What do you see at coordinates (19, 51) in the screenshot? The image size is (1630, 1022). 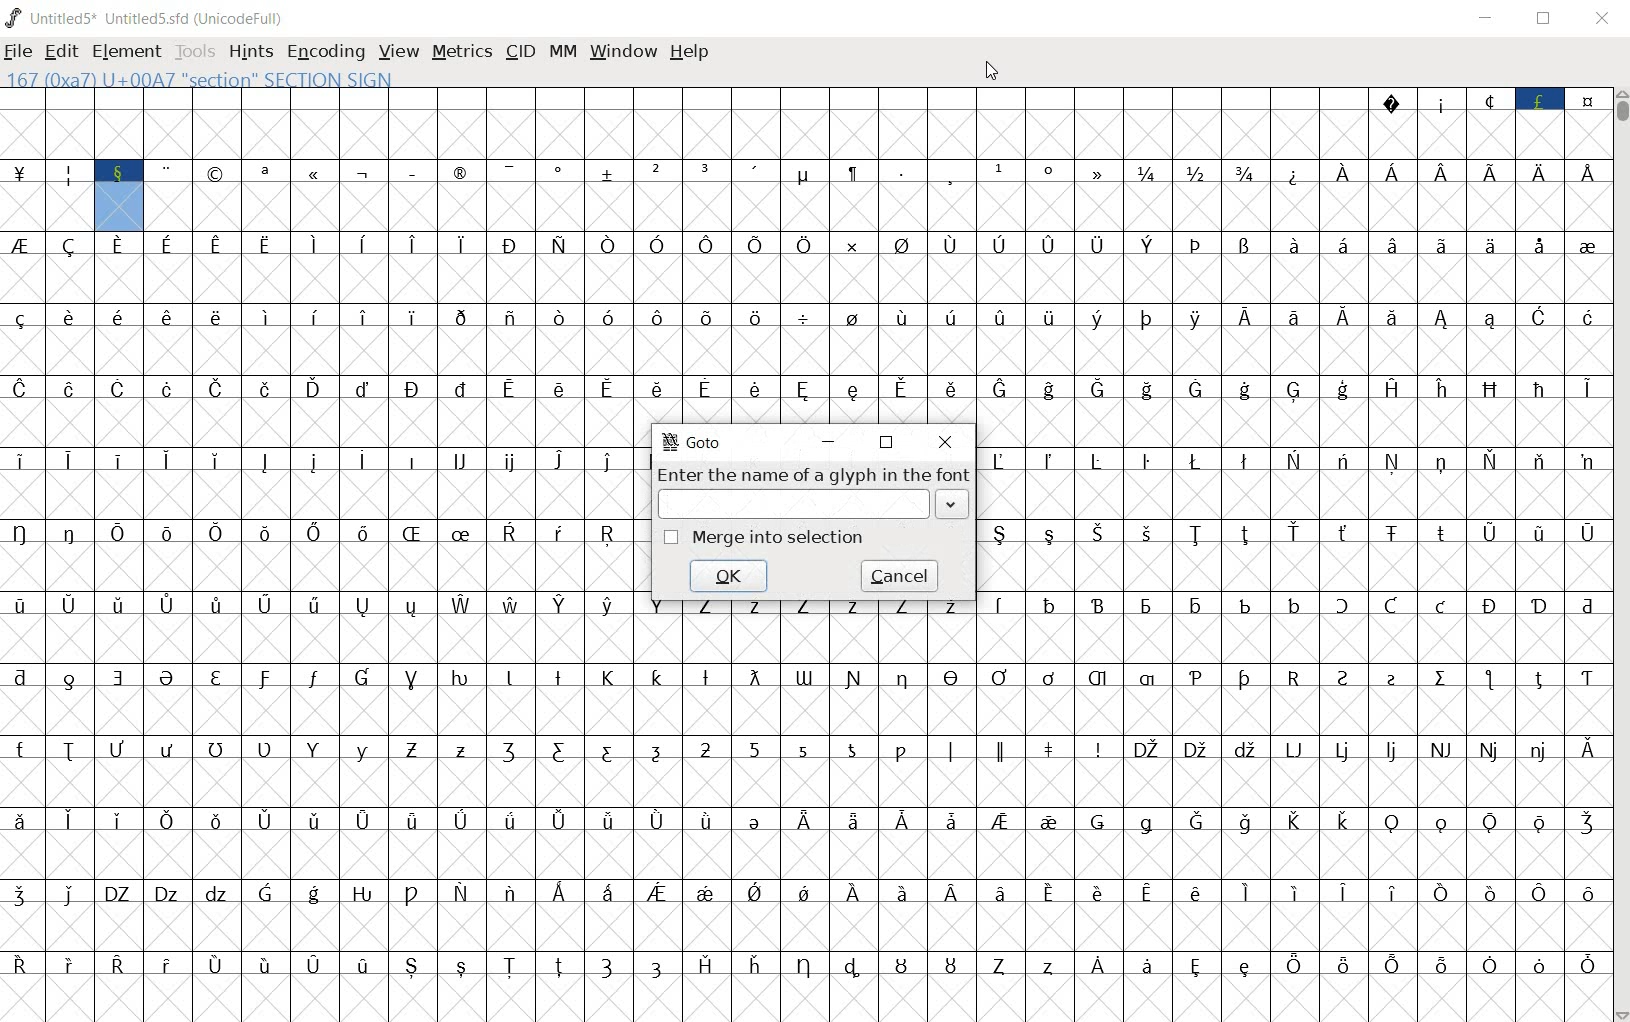 I see `file` at bounding box center [19, 51].